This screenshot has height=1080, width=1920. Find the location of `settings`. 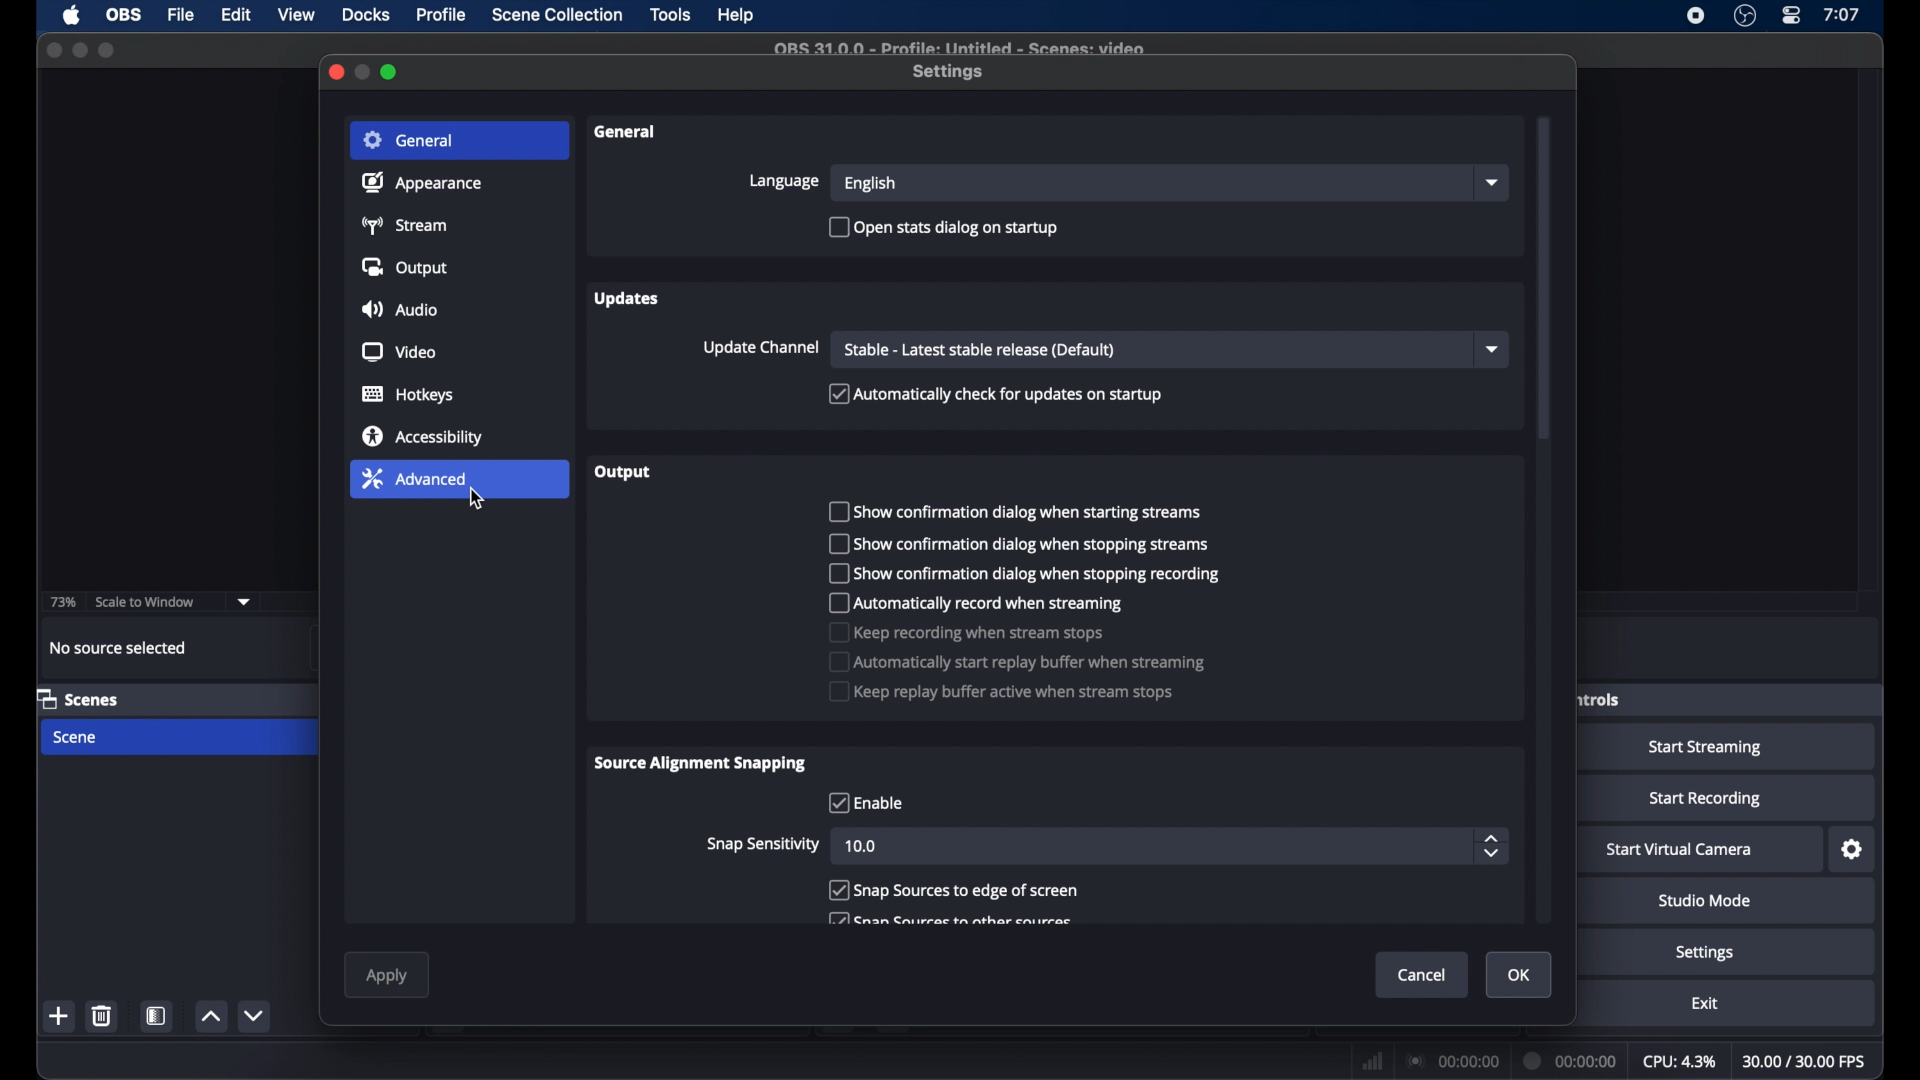

settings is located at coordinates (949, 73).